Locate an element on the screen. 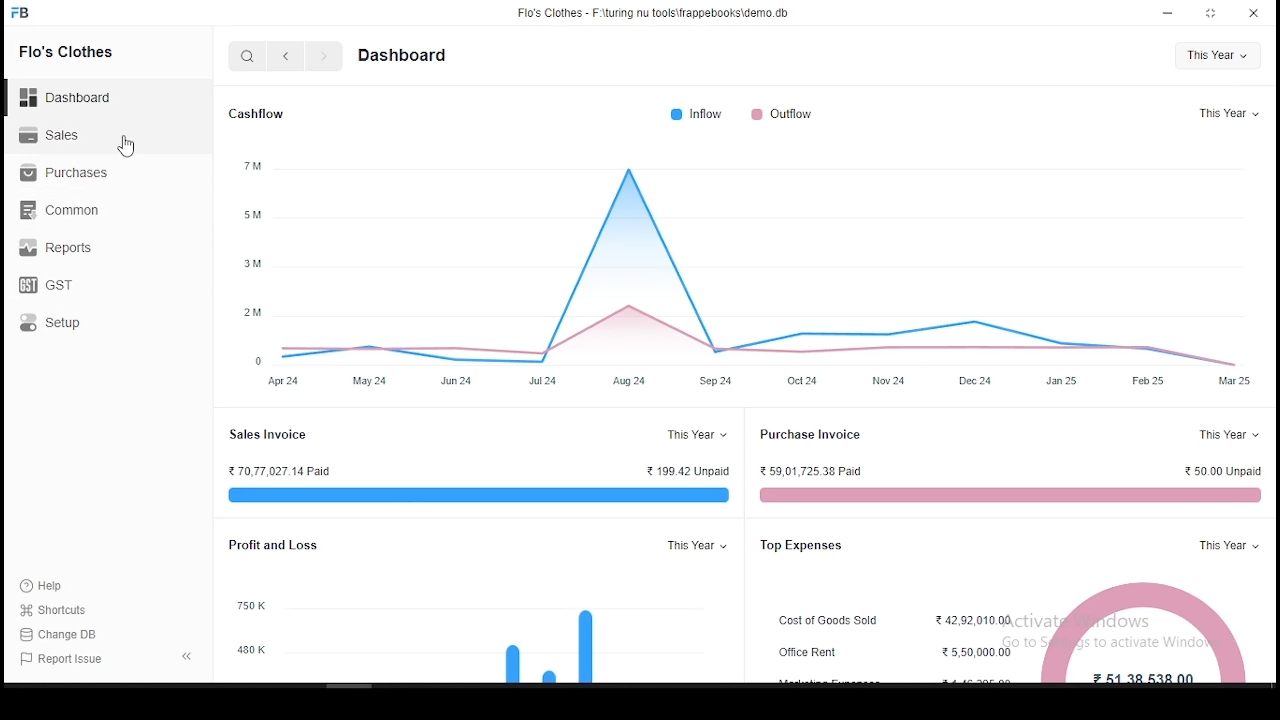 The height and width of the screenshot is (720, 1280). reports is located at coordinates (60, 248).